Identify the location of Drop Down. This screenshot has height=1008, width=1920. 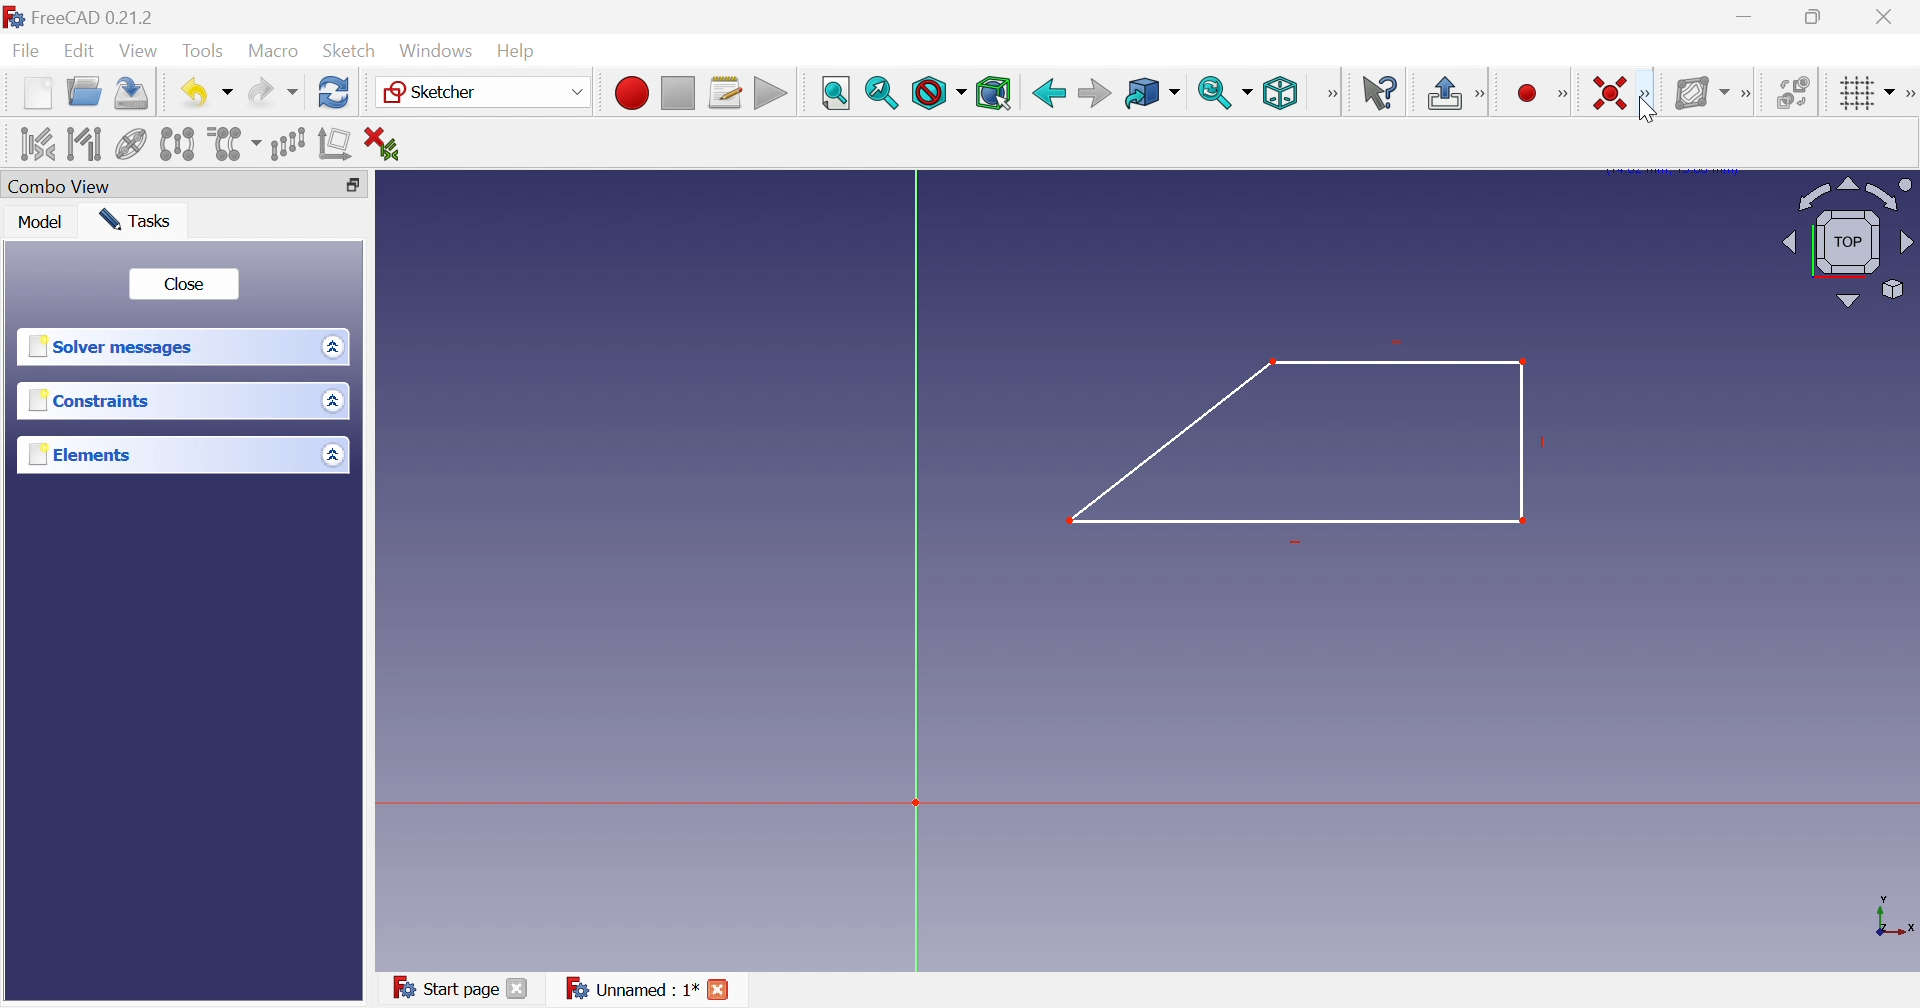
(229, 93).